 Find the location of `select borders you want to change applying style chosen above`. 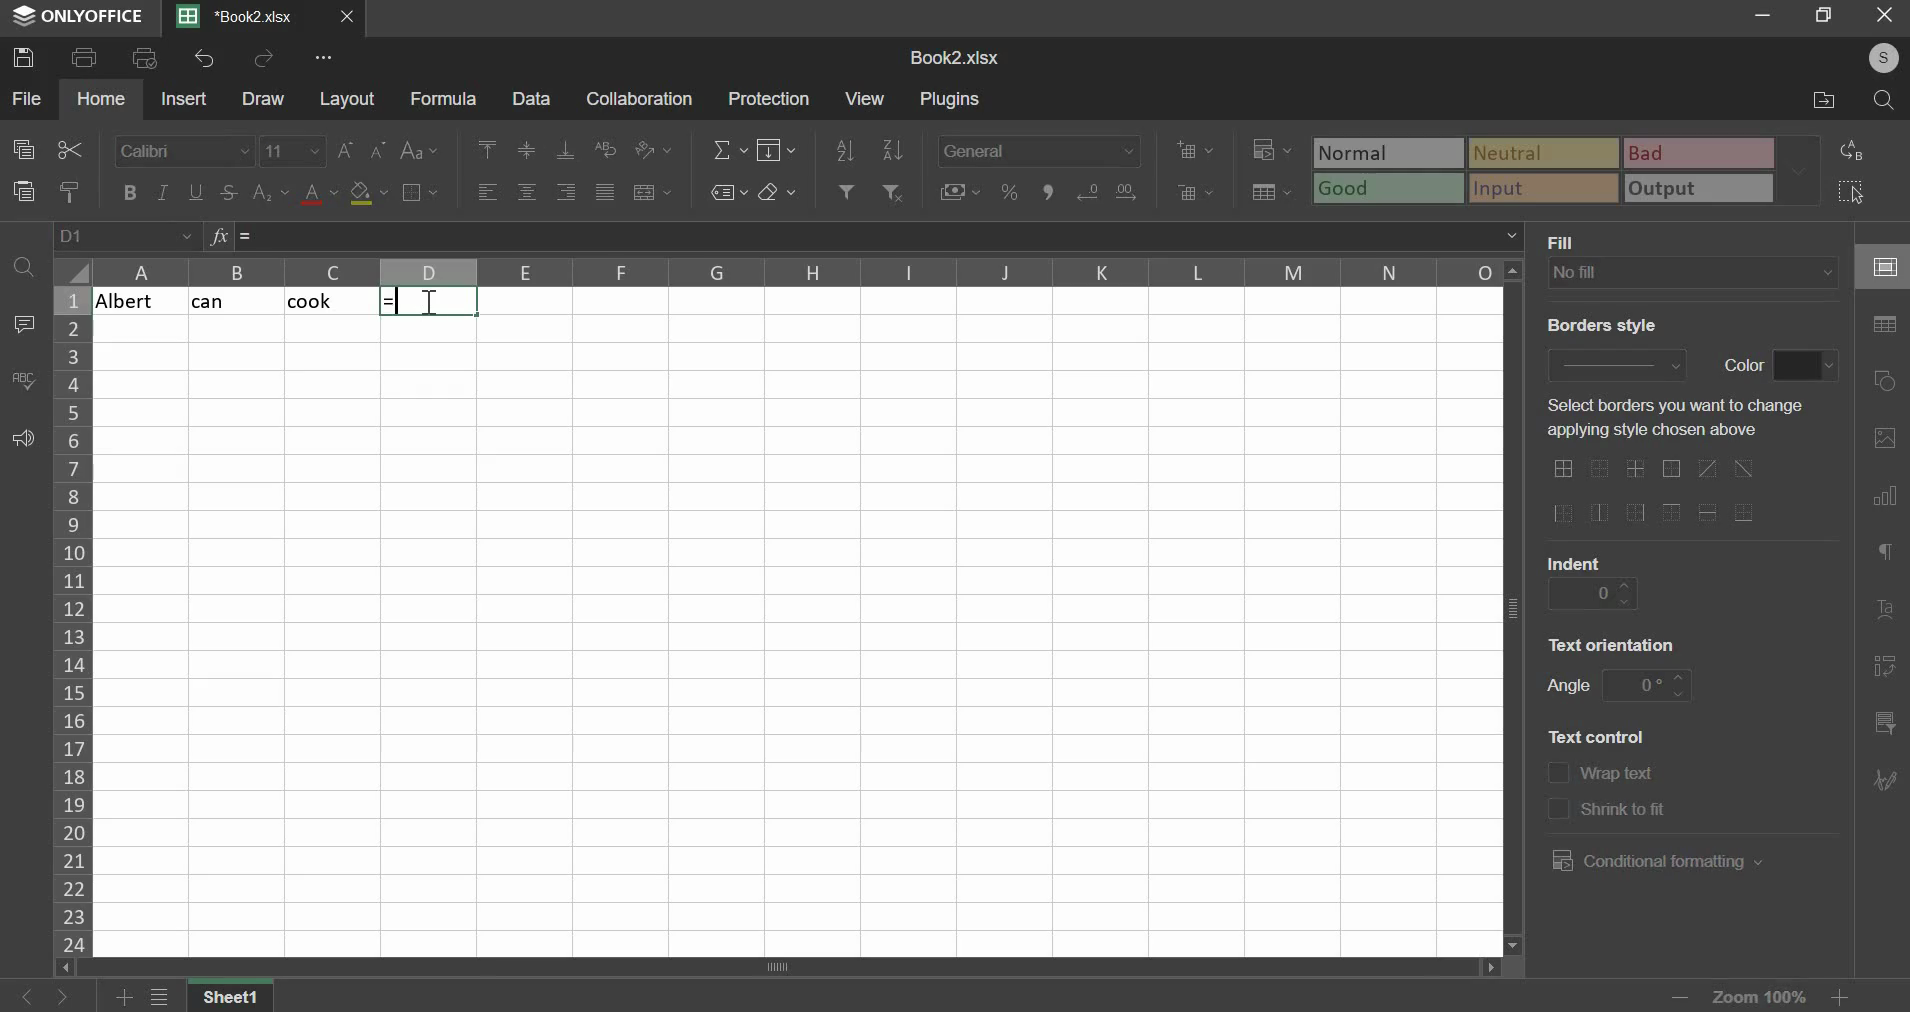

select borders you want to change applying style chosen above is located at coordinates (1674, 419).